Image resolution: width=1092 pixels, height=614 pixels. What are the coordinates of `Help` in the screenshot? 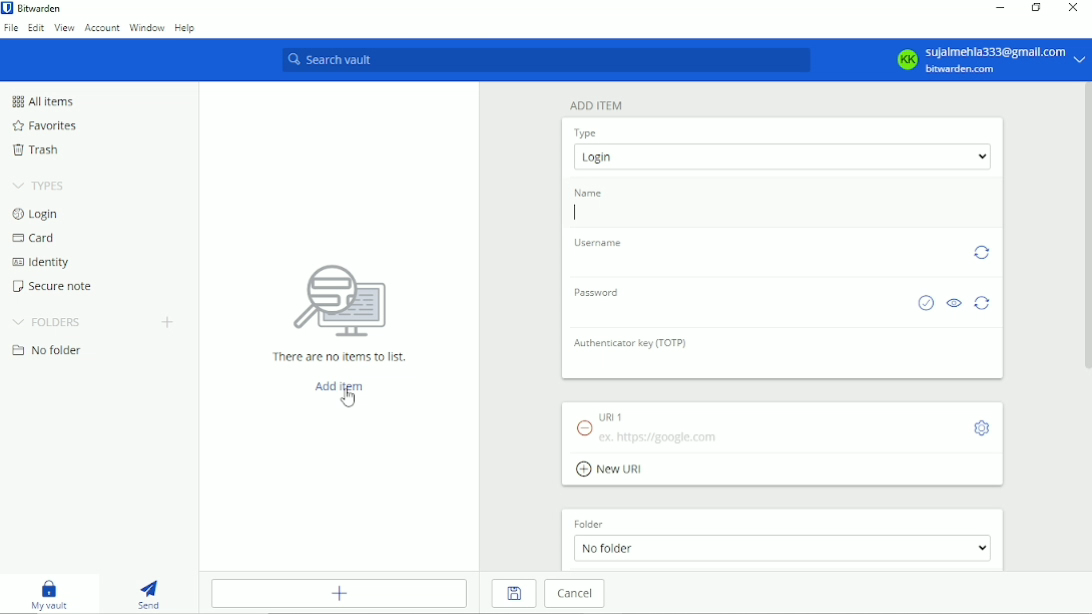 It's located at (184, 27).